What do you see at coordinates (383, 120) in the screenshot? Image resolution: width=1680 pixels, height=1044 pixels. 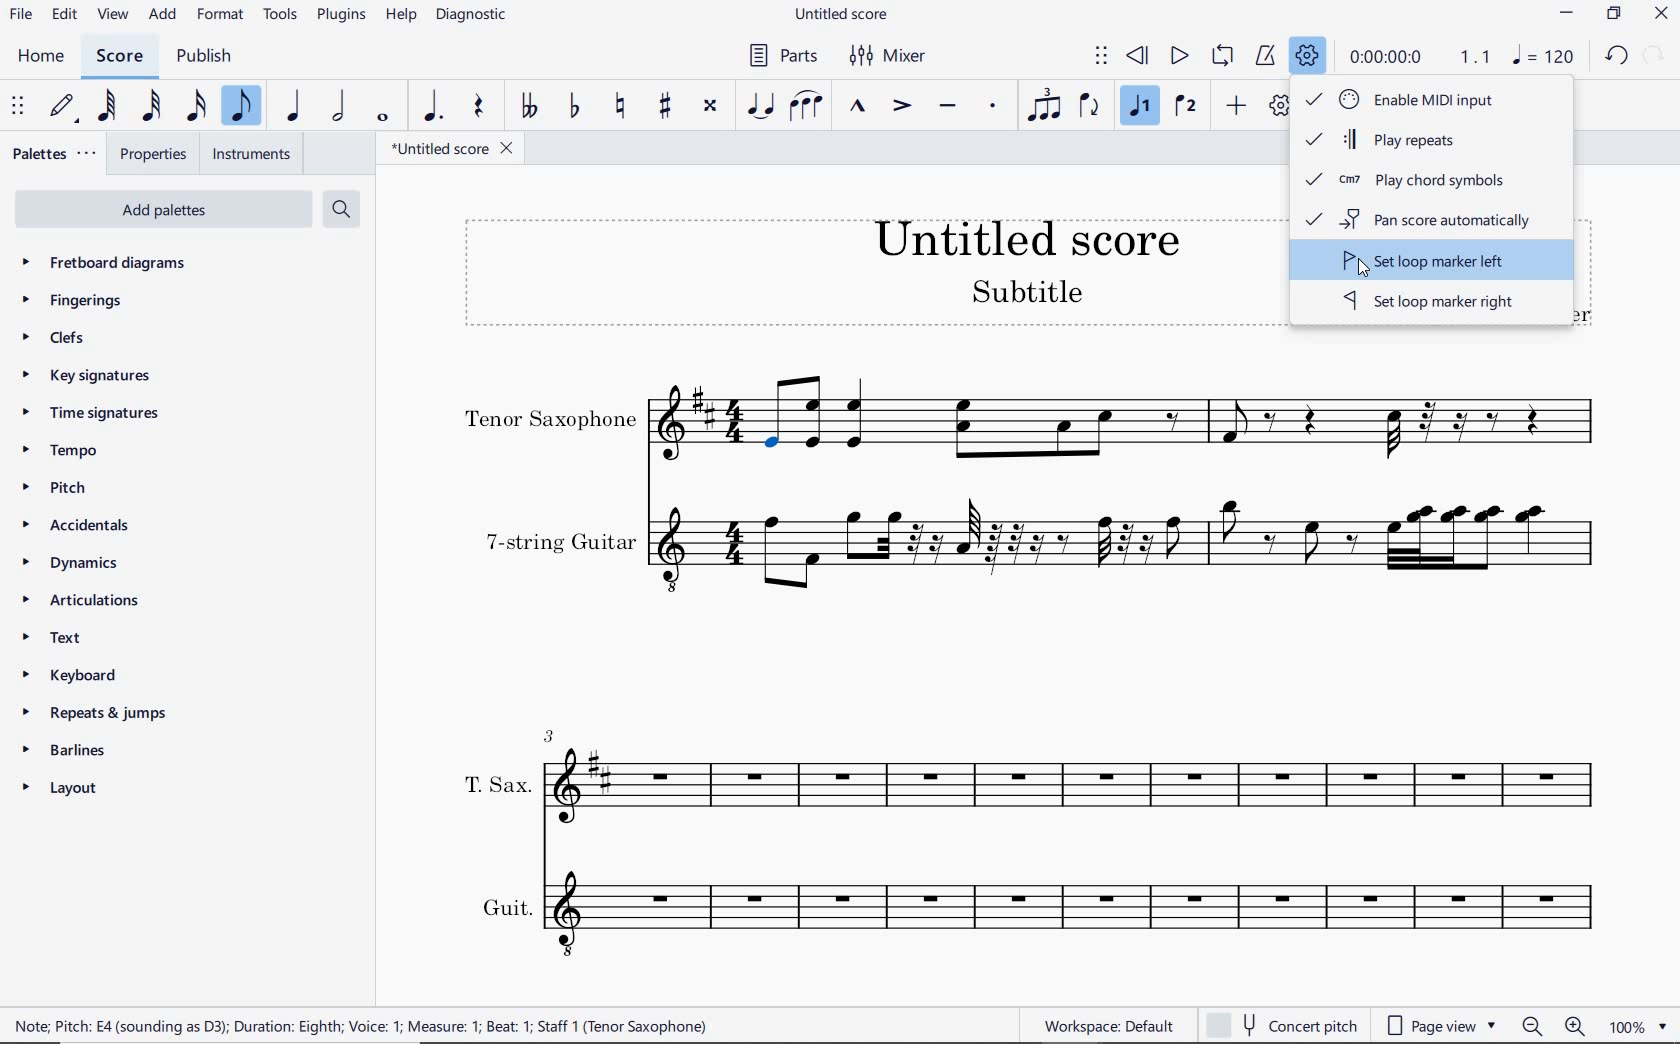 I see `WHOLE NOTE` at bounding box center [383, 120].